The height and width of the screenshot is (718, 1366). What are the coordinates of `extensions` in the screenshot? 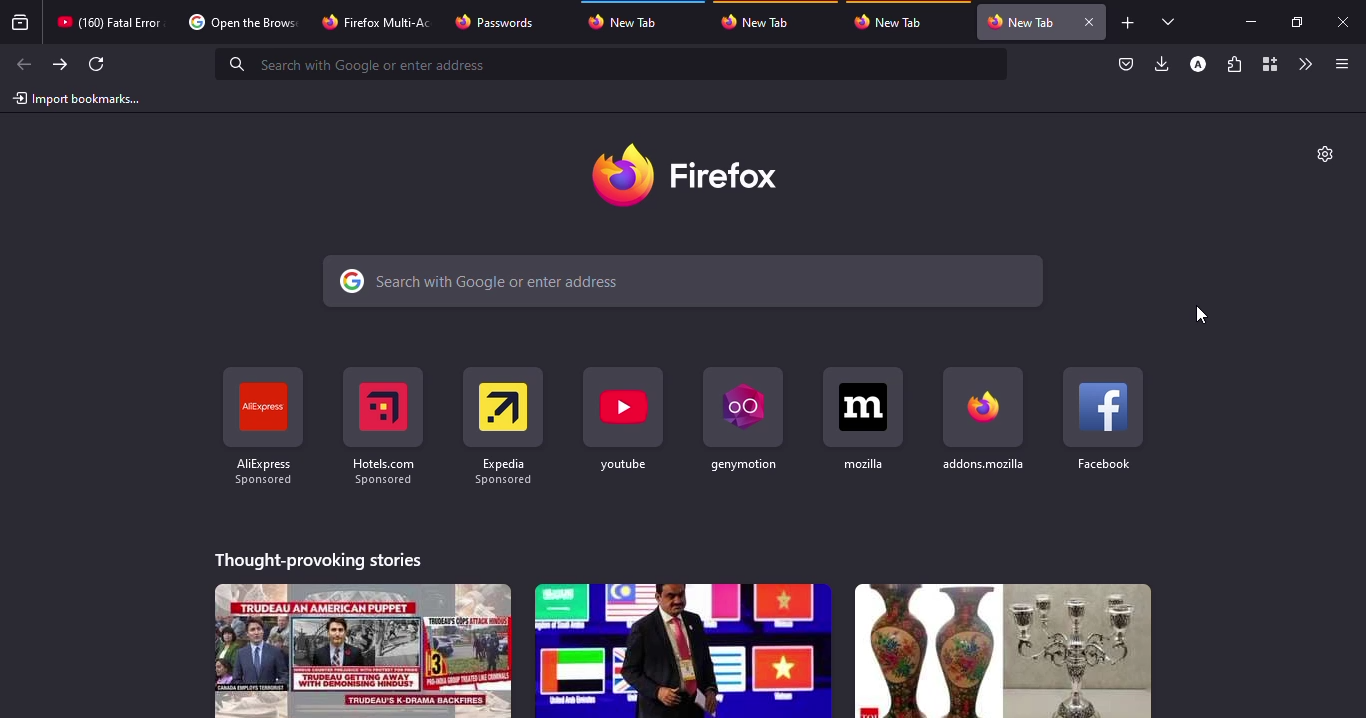 It's located at (1236, 64).